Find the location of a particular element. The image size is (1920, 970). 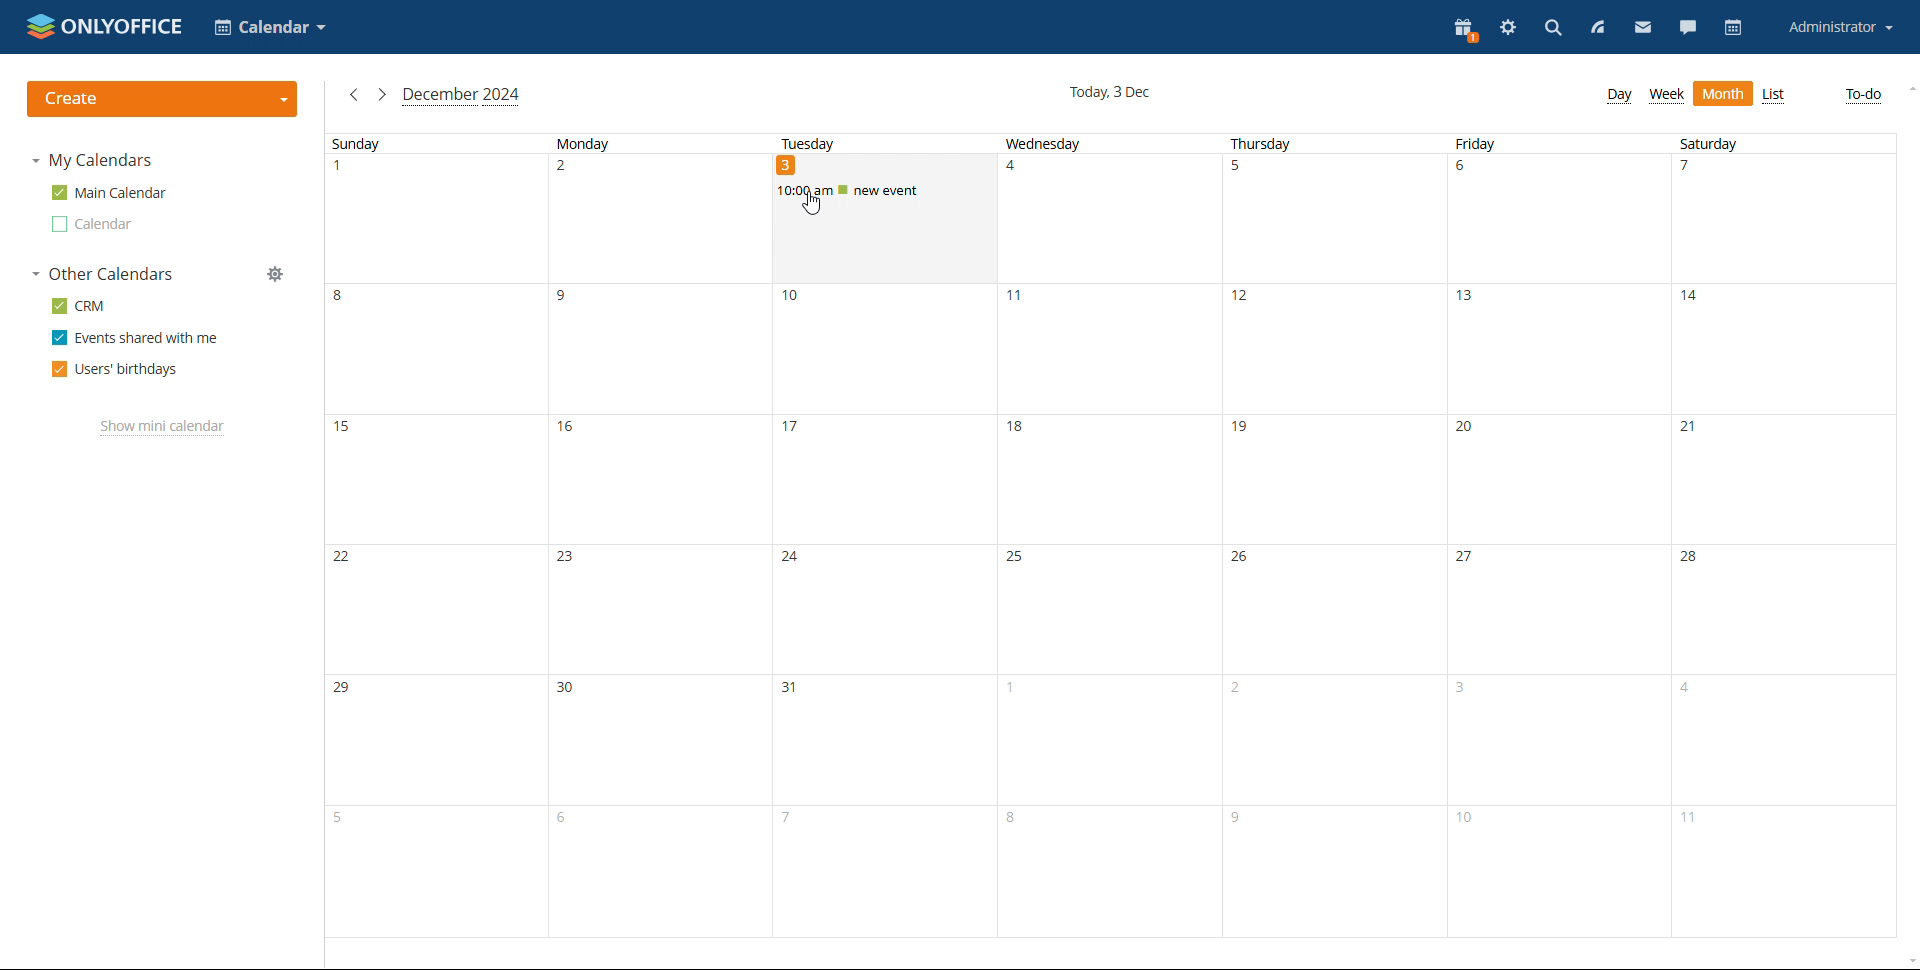

7 is located at coordinates (1784, 218).